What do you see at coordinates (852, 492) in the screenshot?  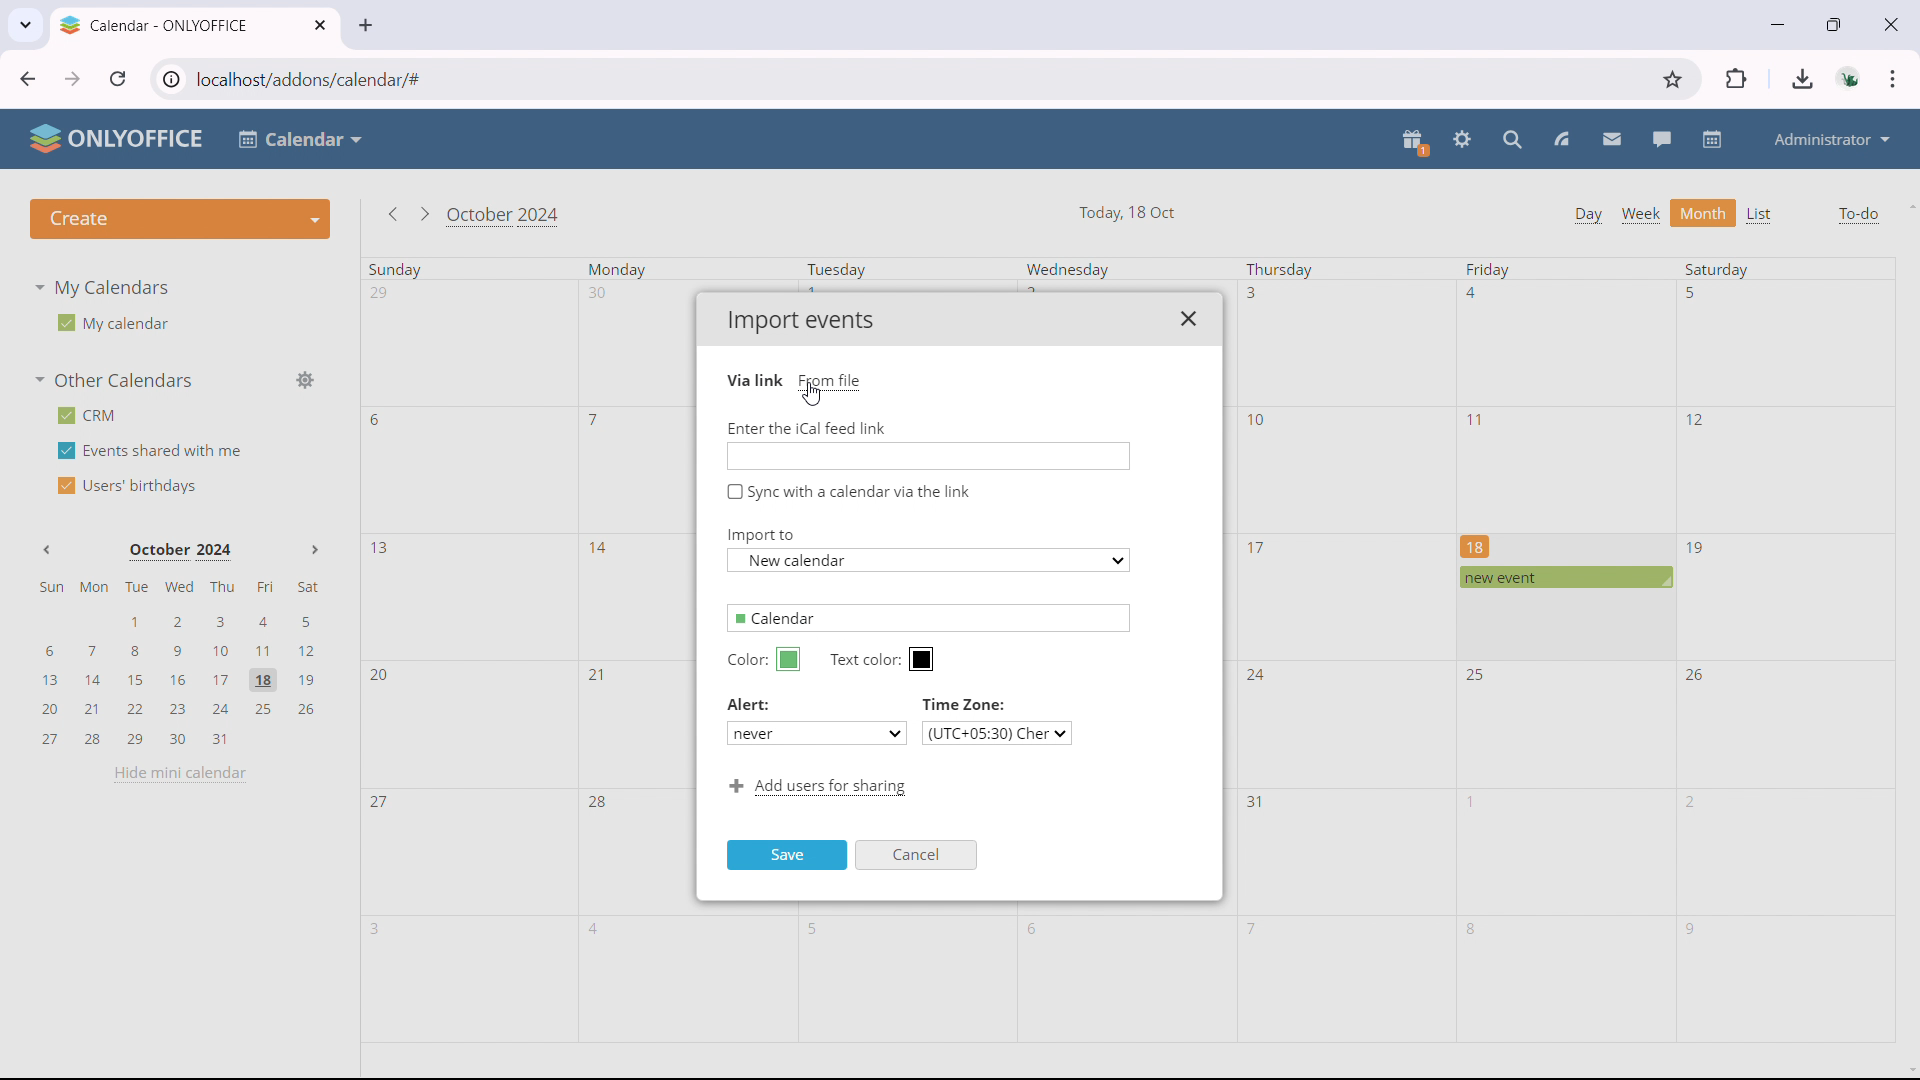 I see `Sync with a calendar via the link` at bounding box center [852, 492].